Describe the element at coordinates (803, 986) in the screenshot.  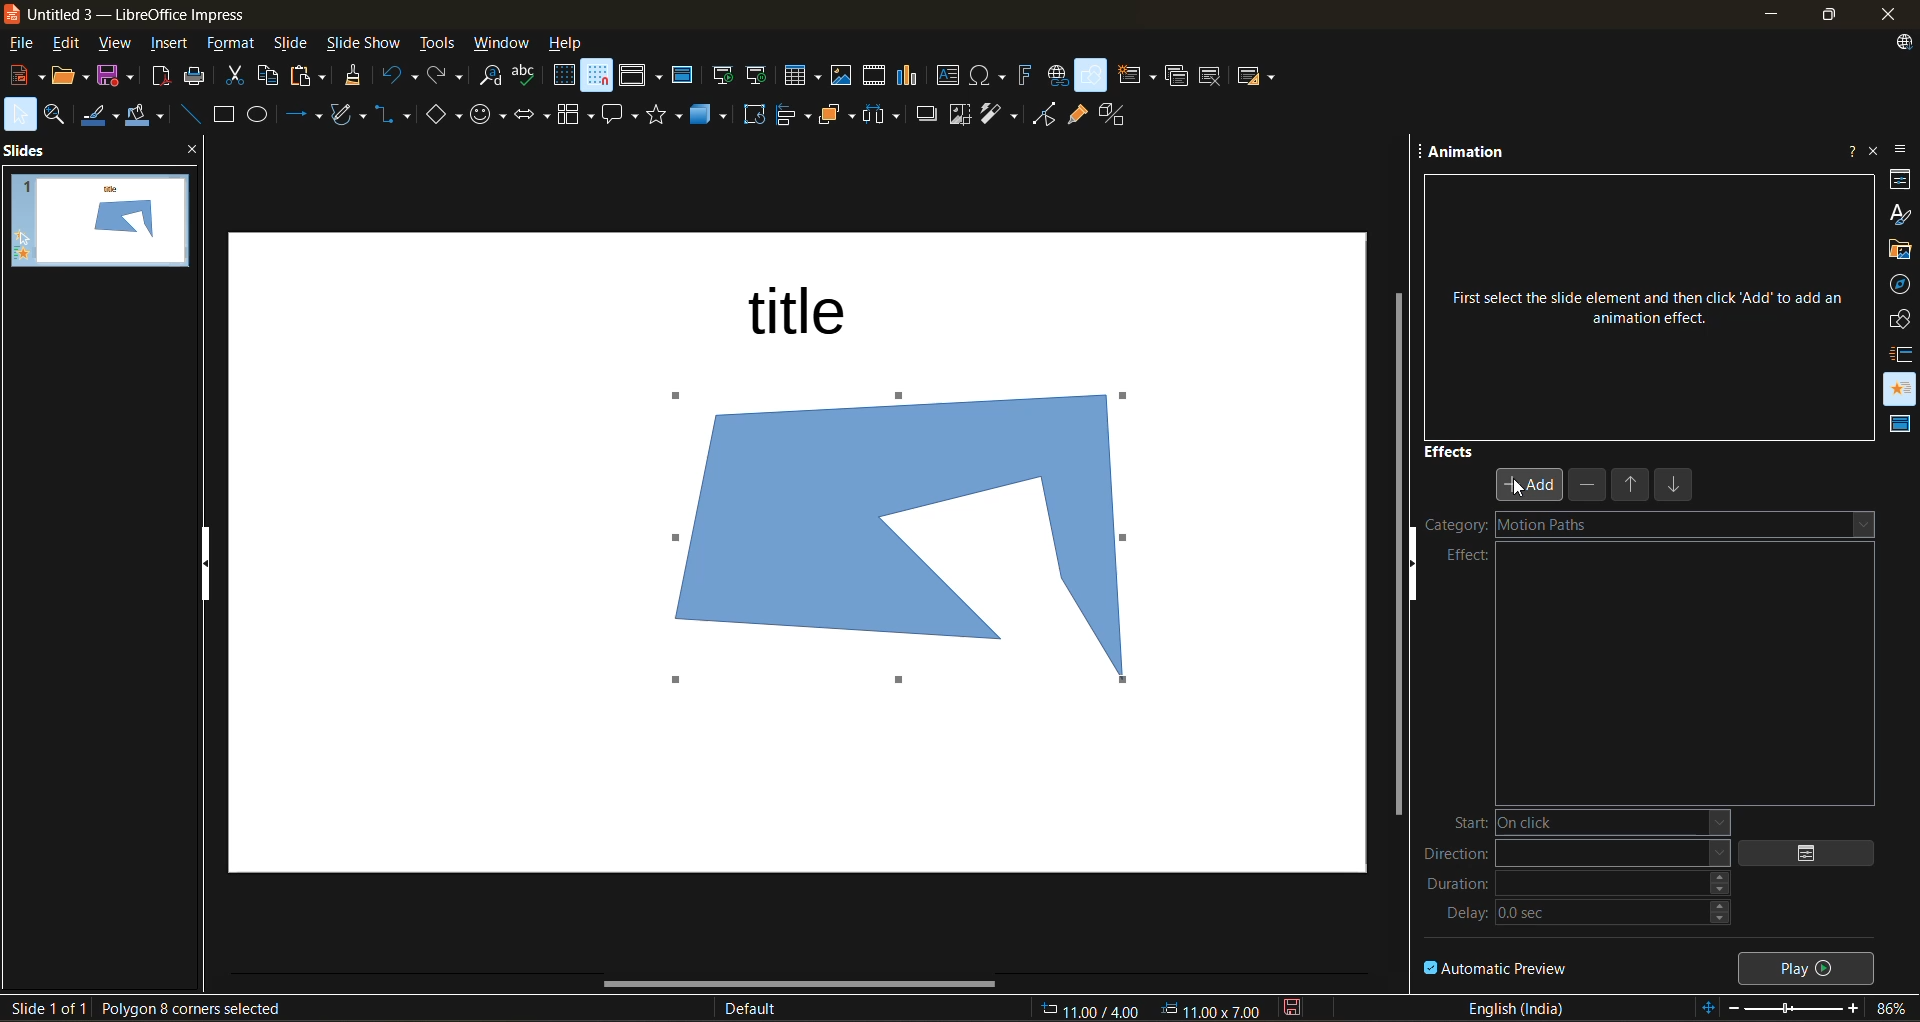
I see `horizontal scroll bar` at that location.